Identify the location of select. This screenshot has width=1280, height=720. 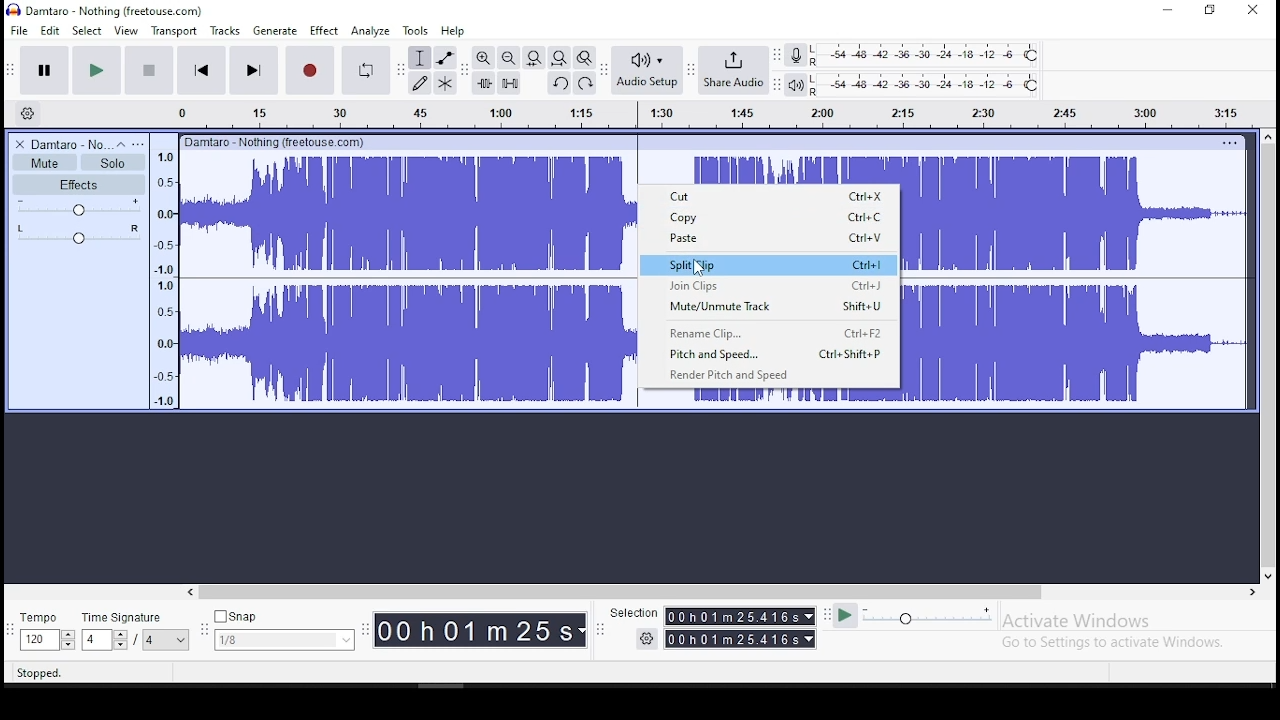
(88, 31).